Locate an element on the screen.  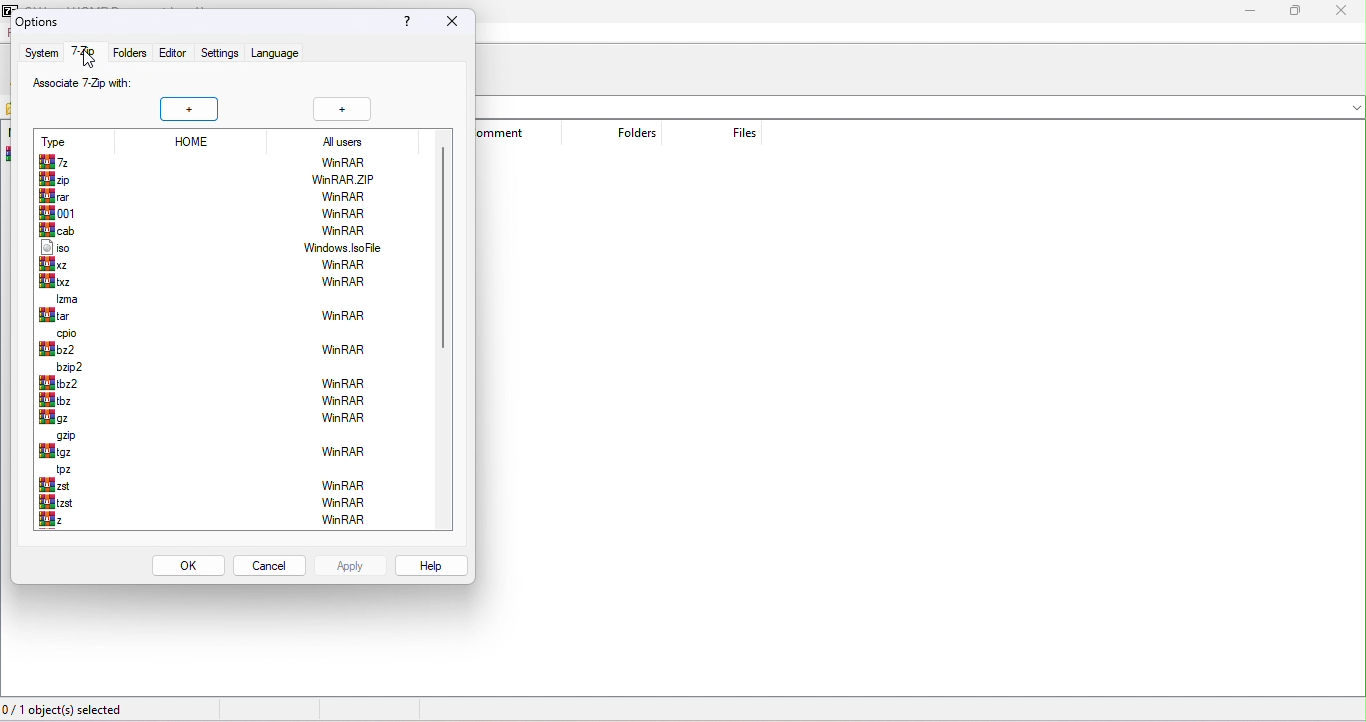
winrar is located at coordinates (339, 401).